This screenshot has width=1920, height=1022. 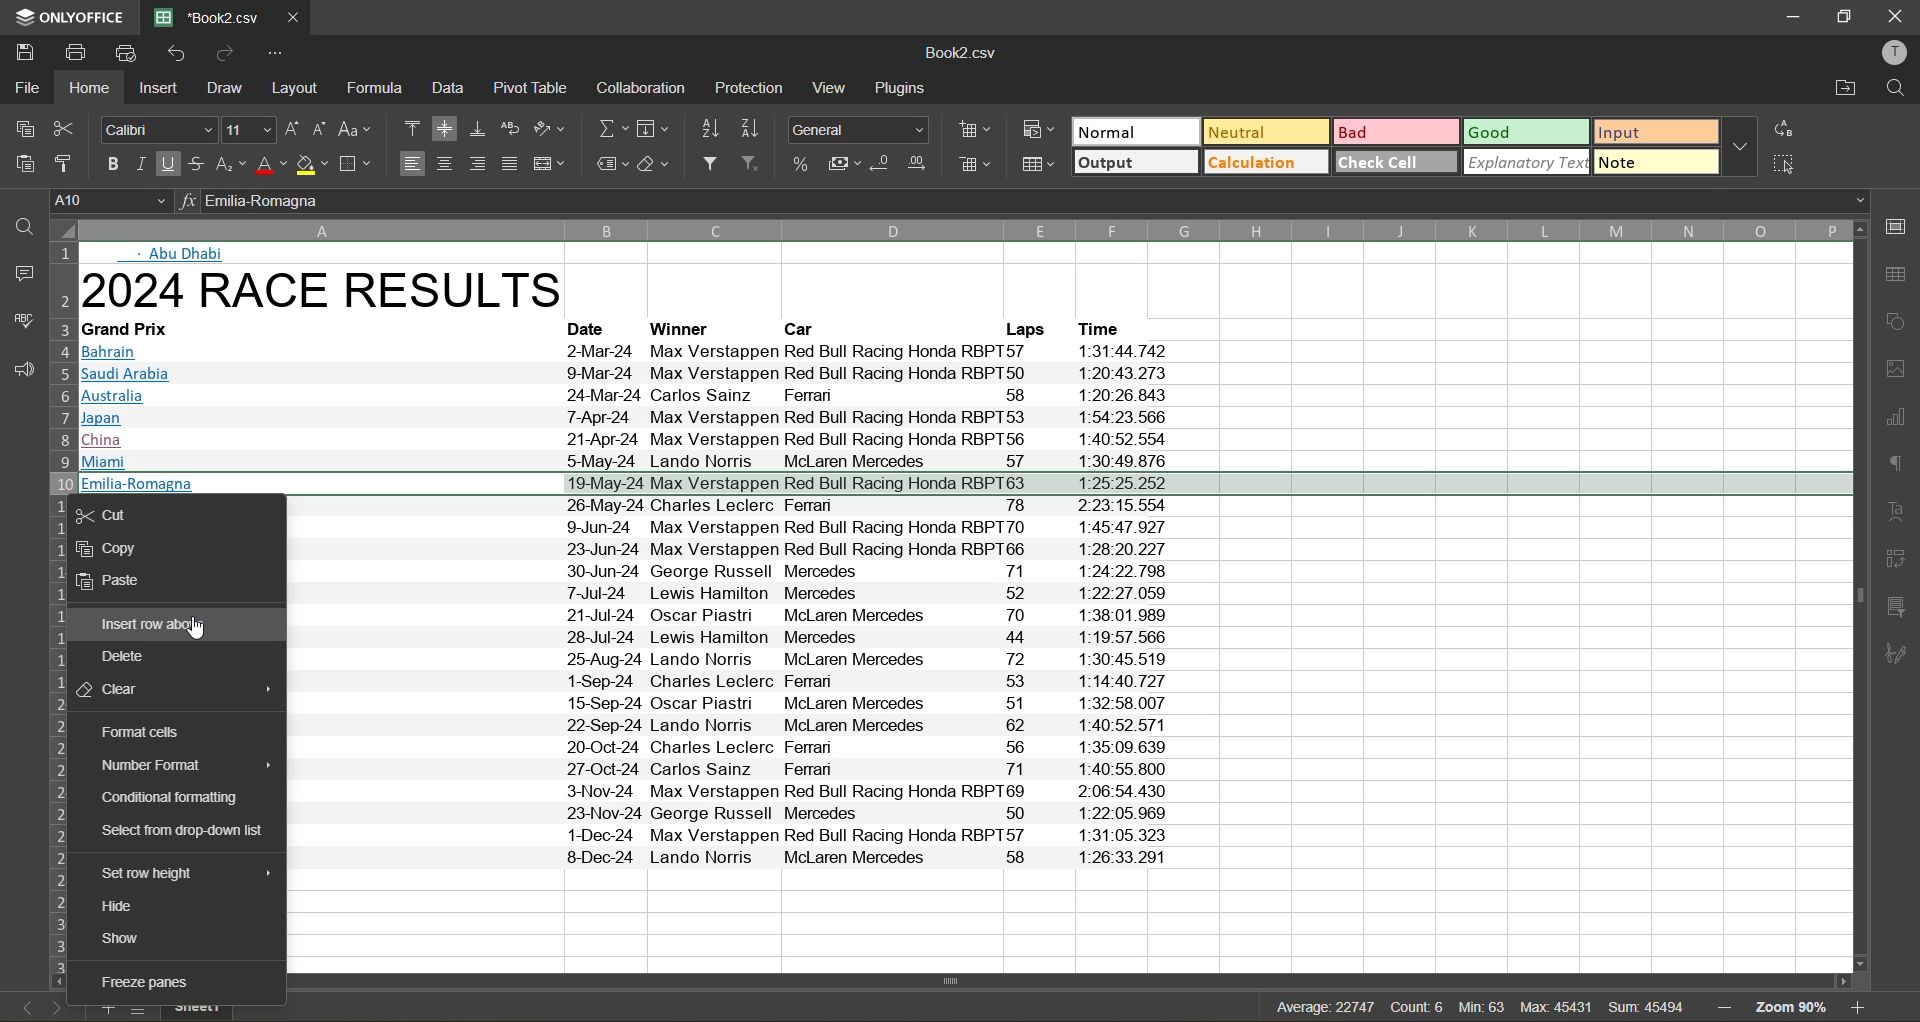 I want to click on check cell, so click(x=1396, y=161).